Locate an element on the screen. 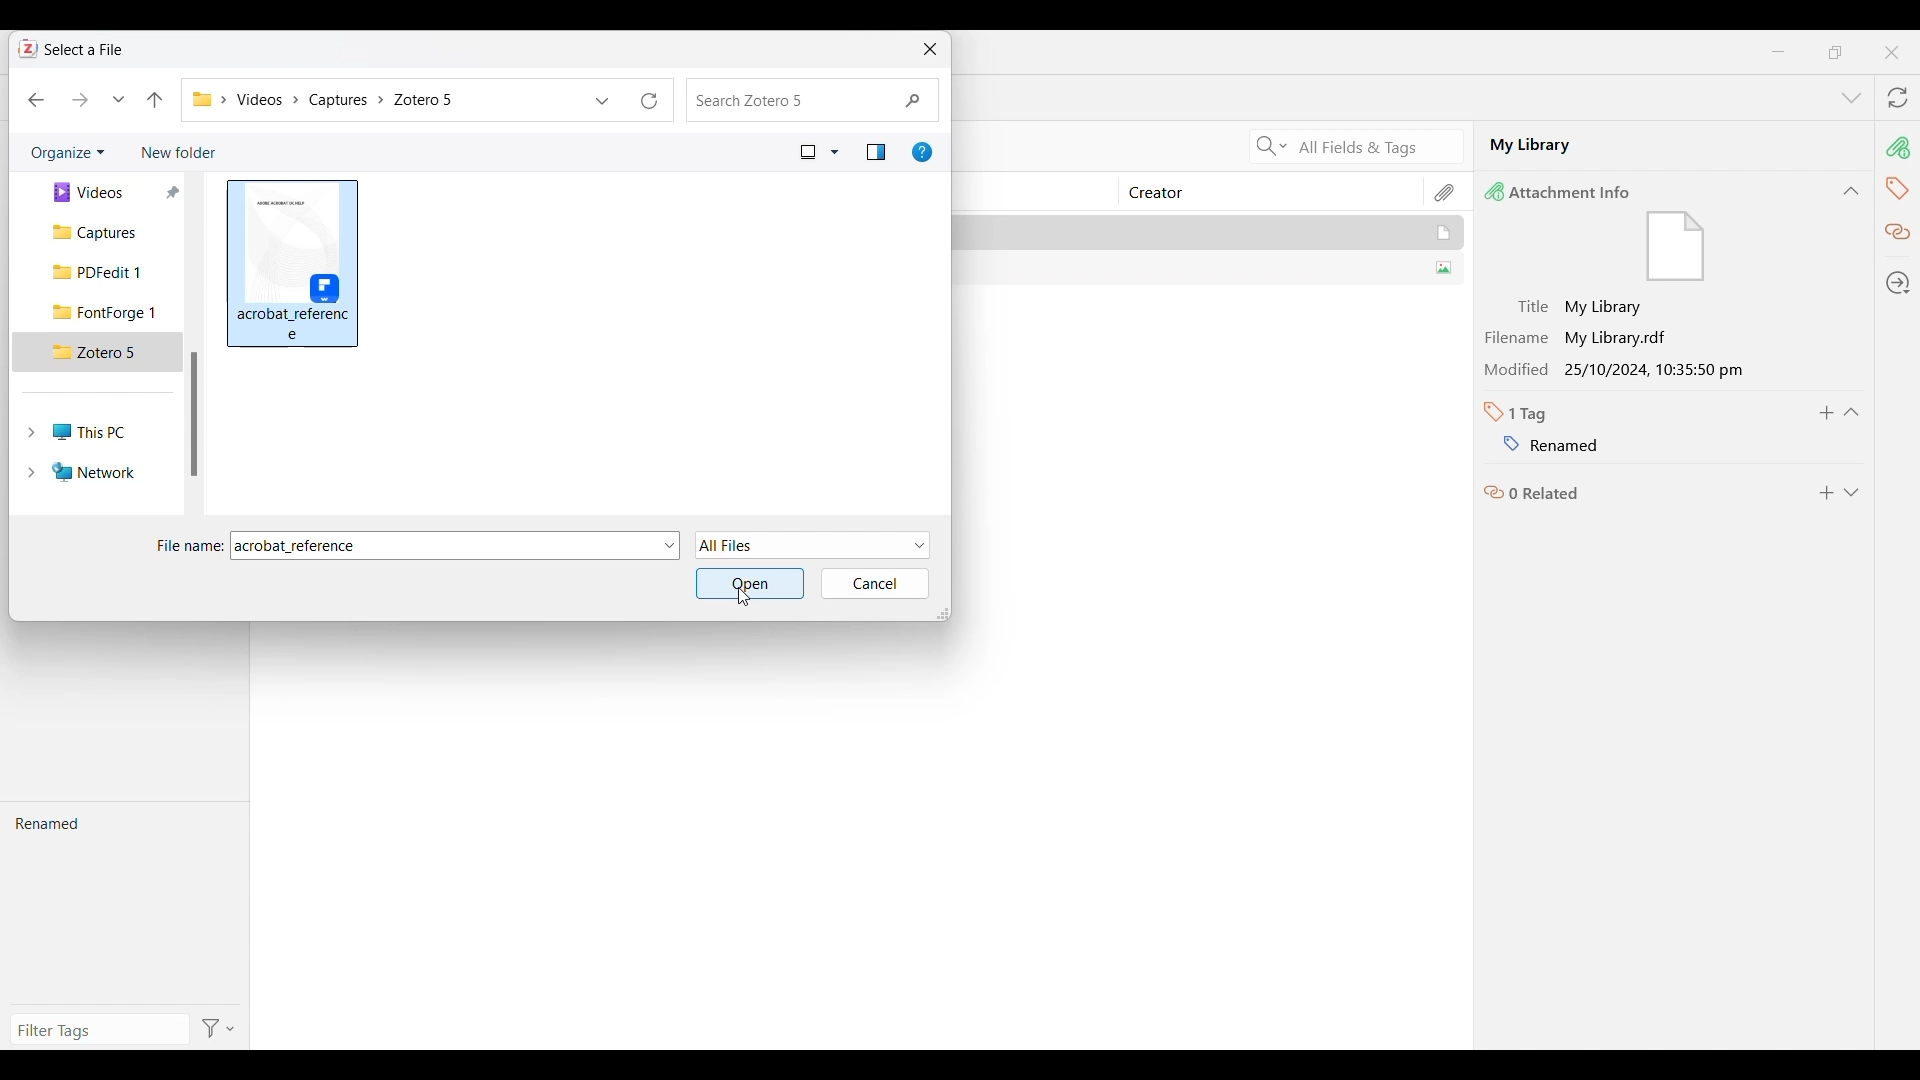 This screenshot has height=1080, width=1920. List all tabs is located at coordinates (1852, 97).